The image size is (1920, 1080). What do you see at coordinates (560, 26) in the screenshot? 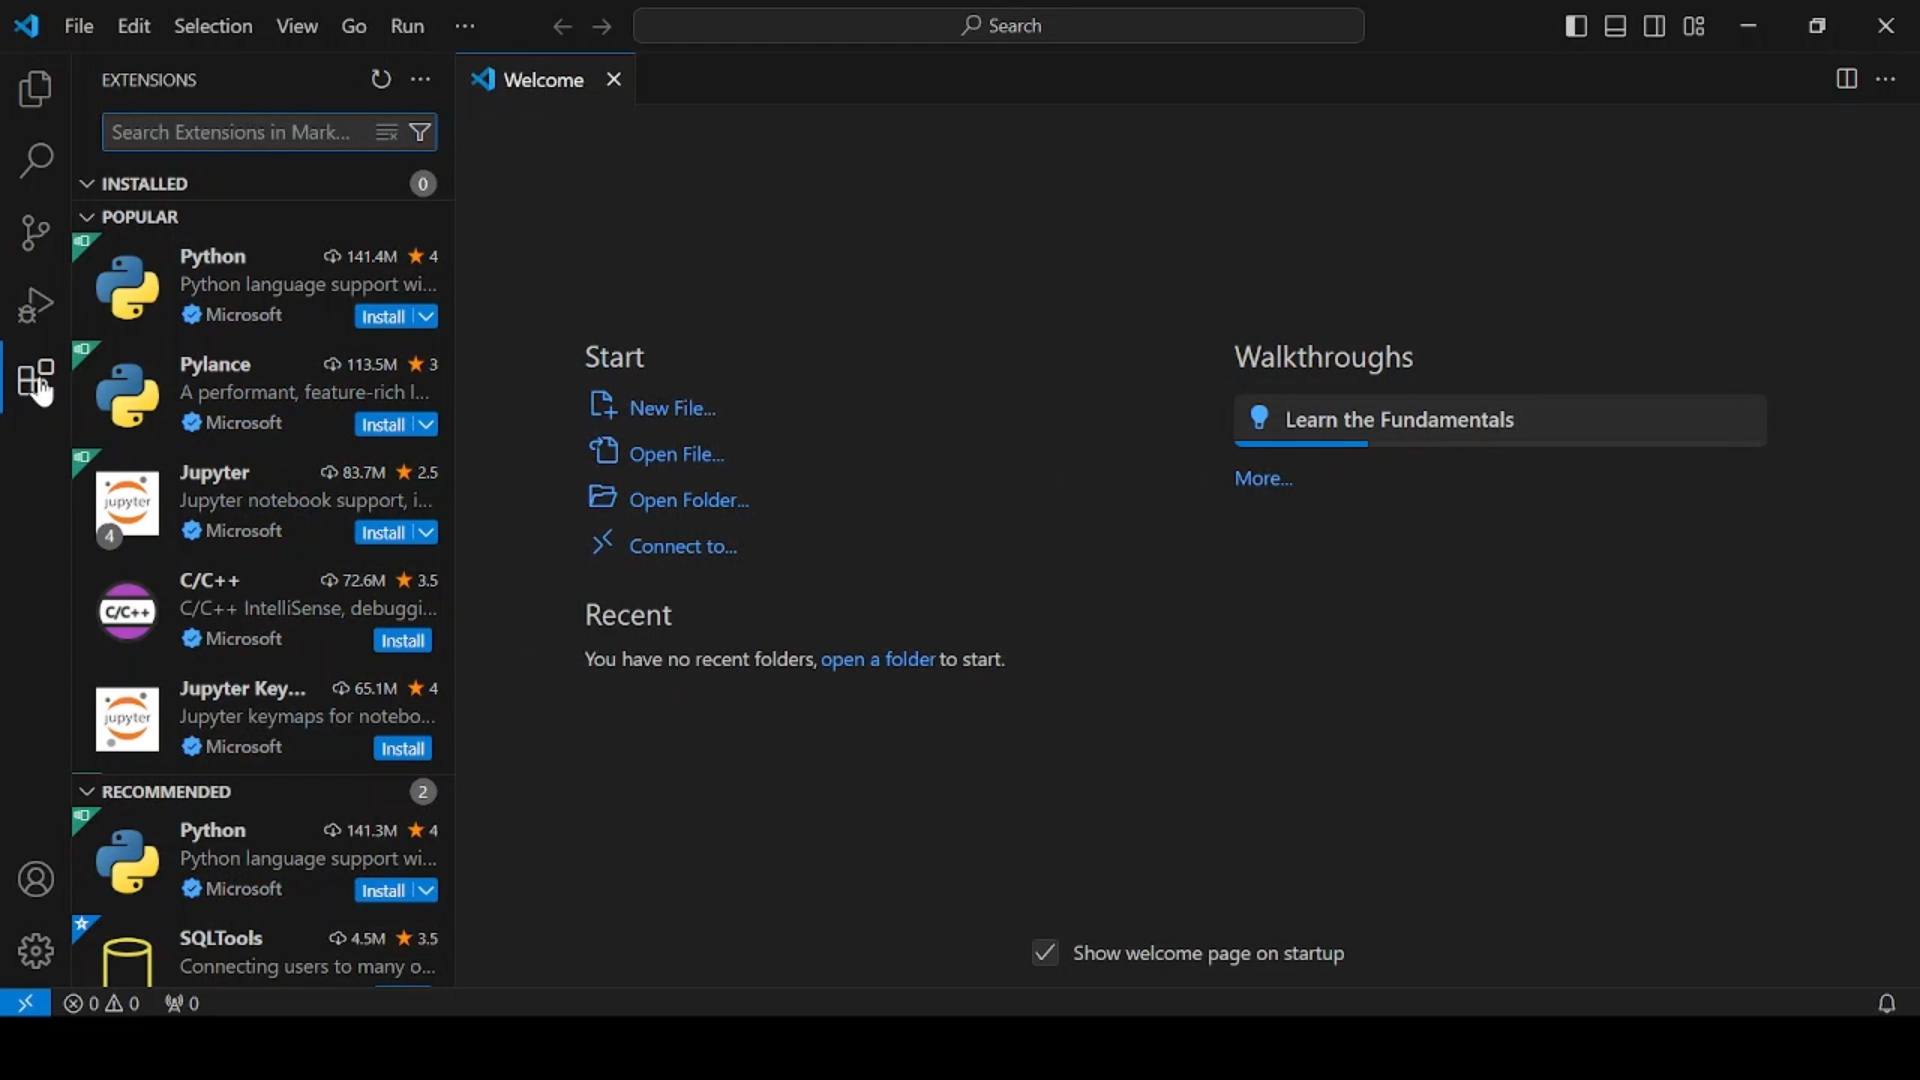
I see `previous` at bounding box center [560, 26].